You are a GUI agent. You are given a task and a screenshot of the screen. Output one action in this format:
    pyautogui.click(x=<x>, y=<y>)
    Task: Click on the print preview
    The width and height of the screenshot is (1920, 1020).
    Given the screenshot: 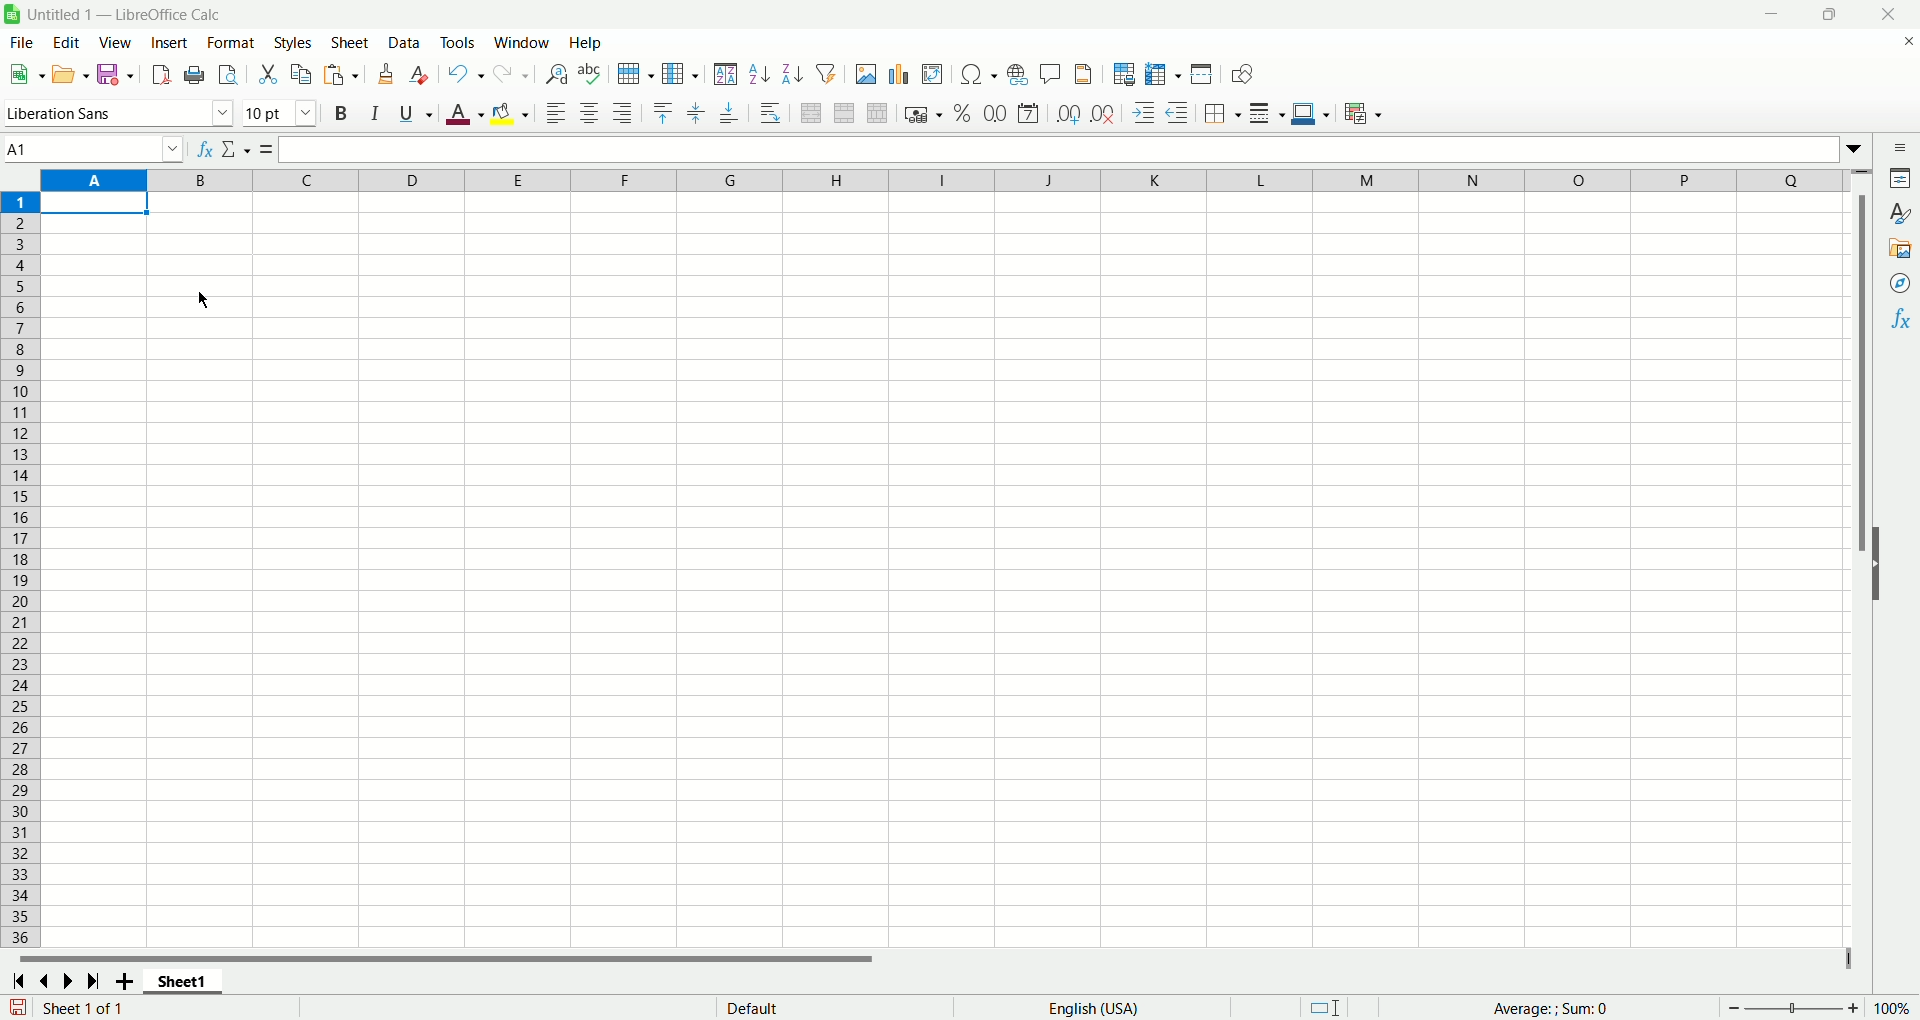 What is the action you would take?
    pyautogui.click(x=229, y=73)
    